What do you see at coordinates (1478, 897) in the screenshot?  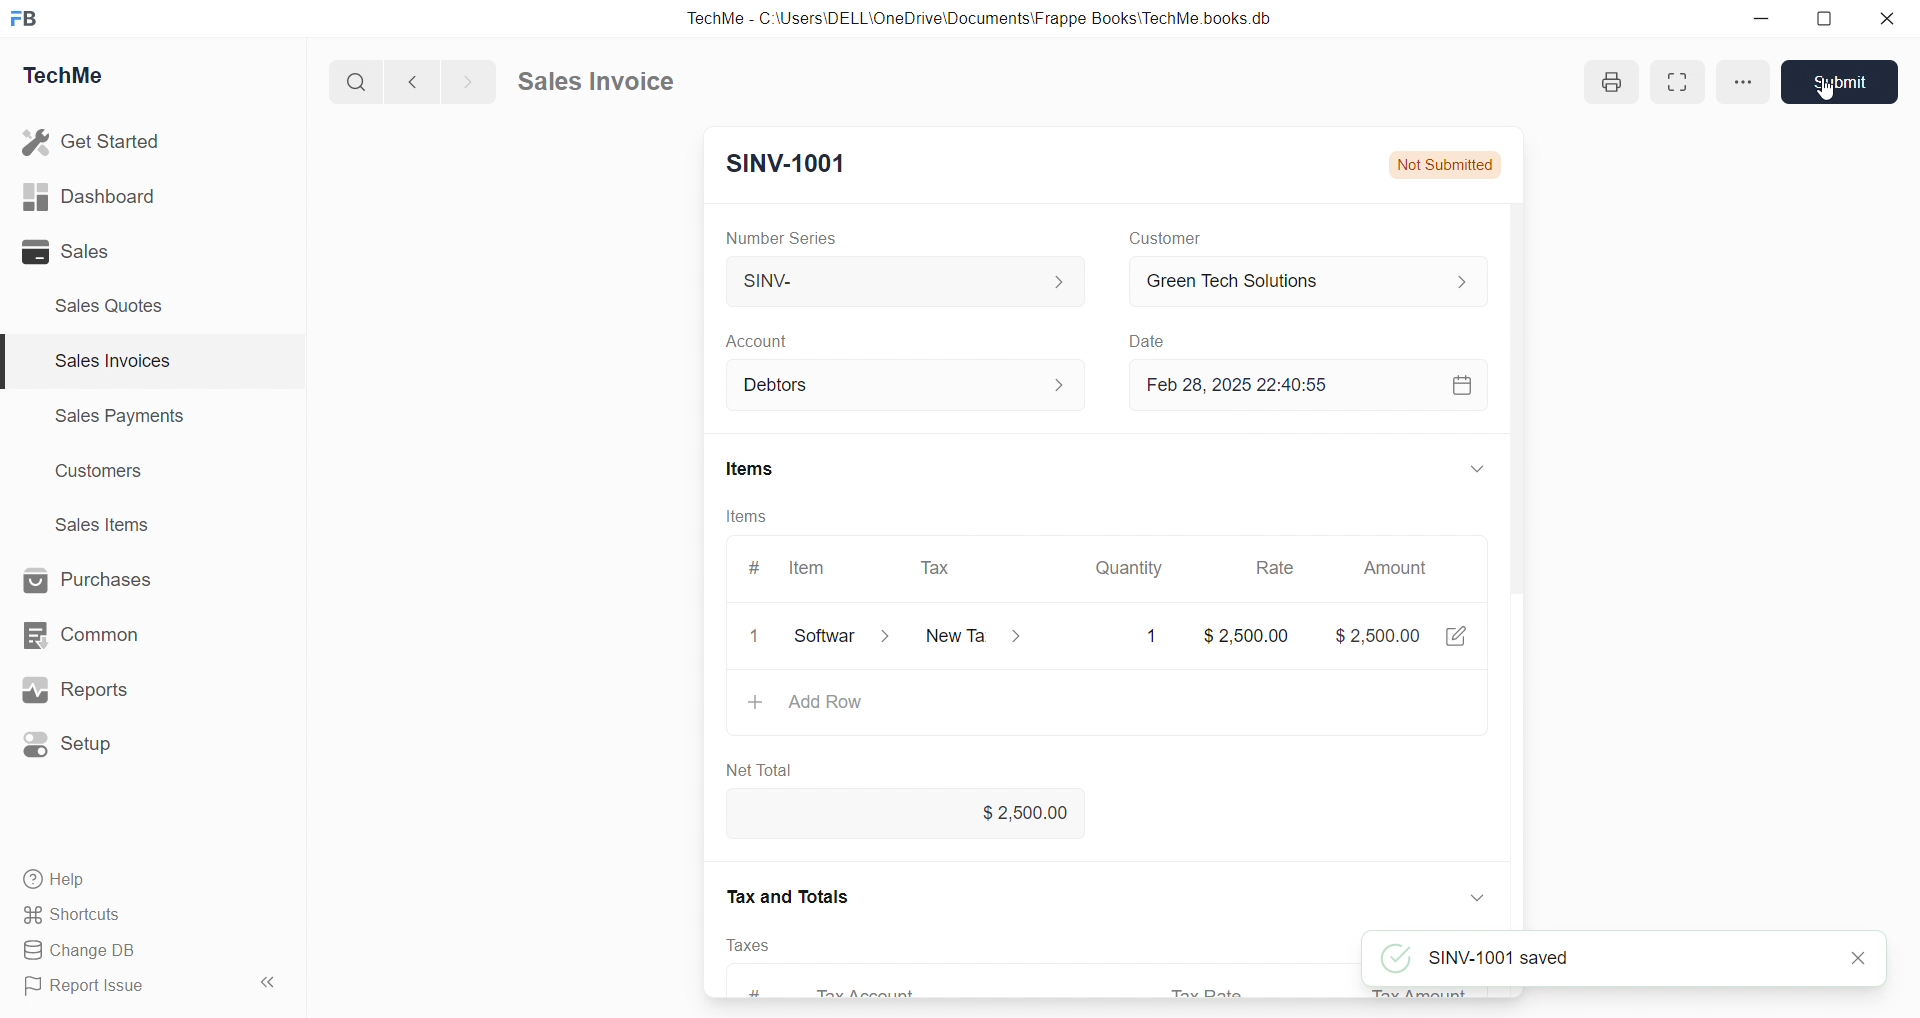 I see `down` at bounding box center [1478, 897].